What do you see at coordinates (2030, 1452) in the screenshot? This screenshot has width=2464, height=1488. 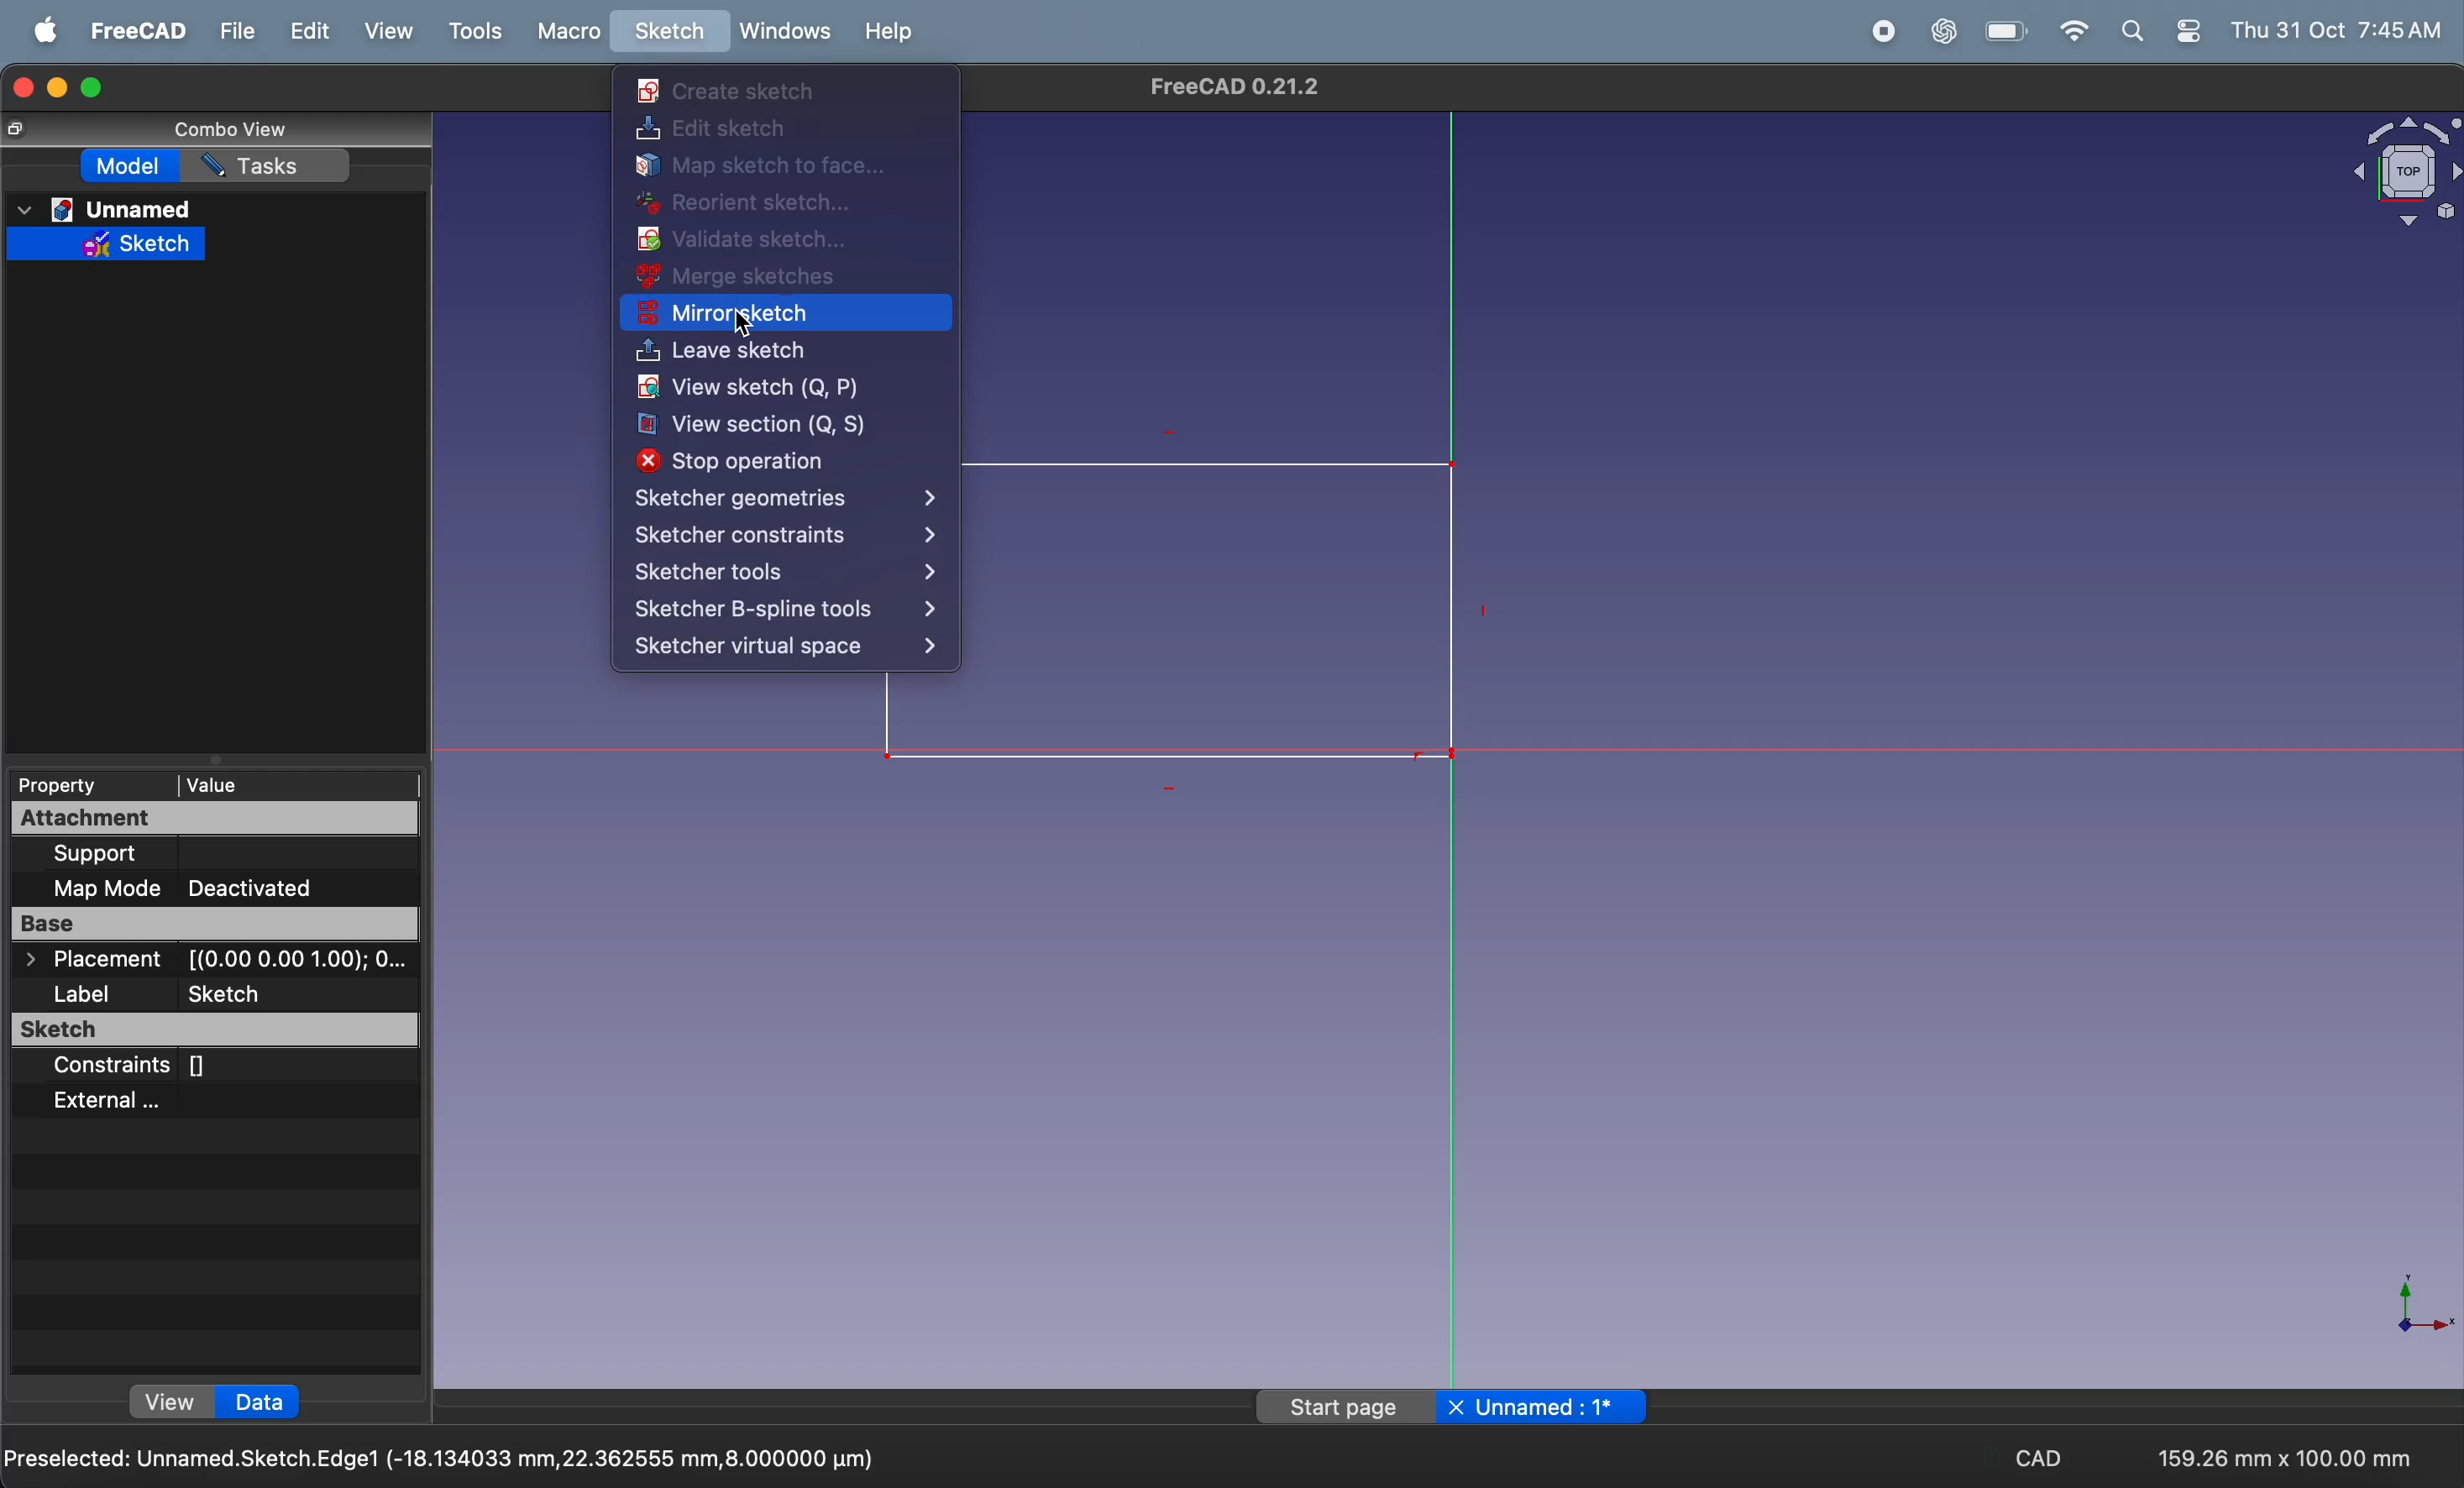 I see `cad` at bounding box center [2030, 1452].